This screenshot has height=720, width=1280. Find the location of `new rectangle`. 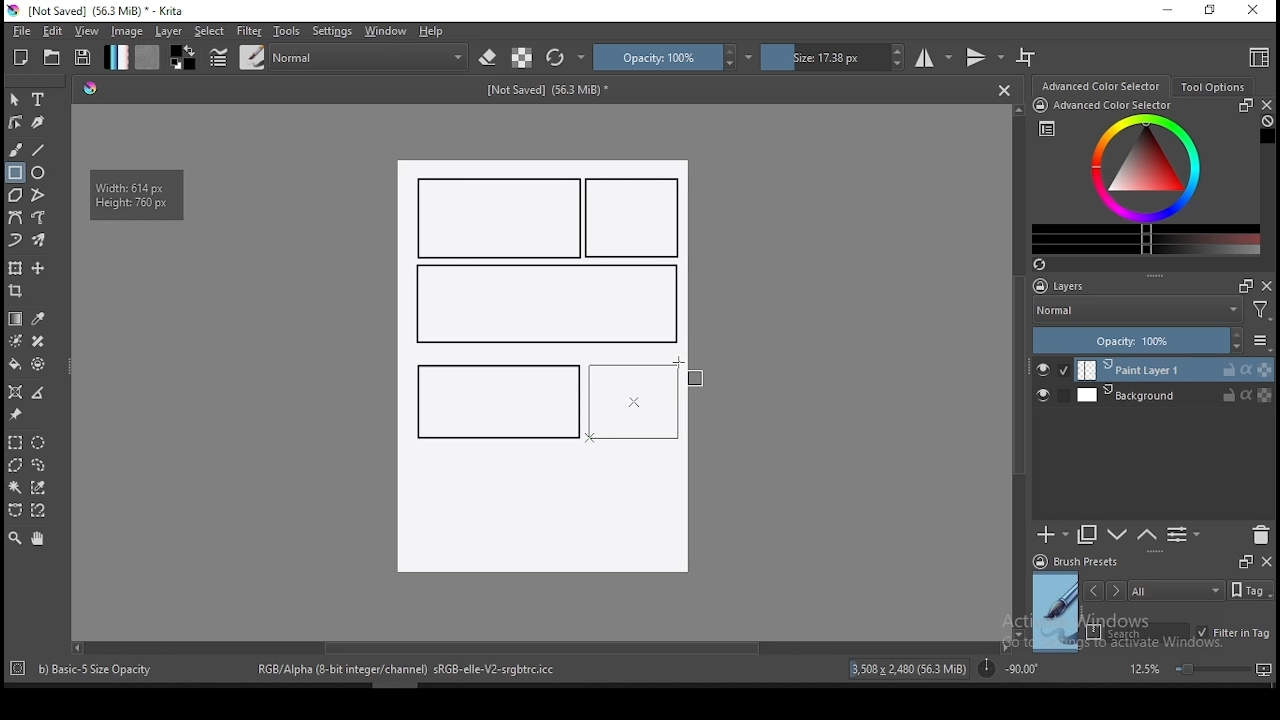

new rectangle is located at coordinates (544, 305).